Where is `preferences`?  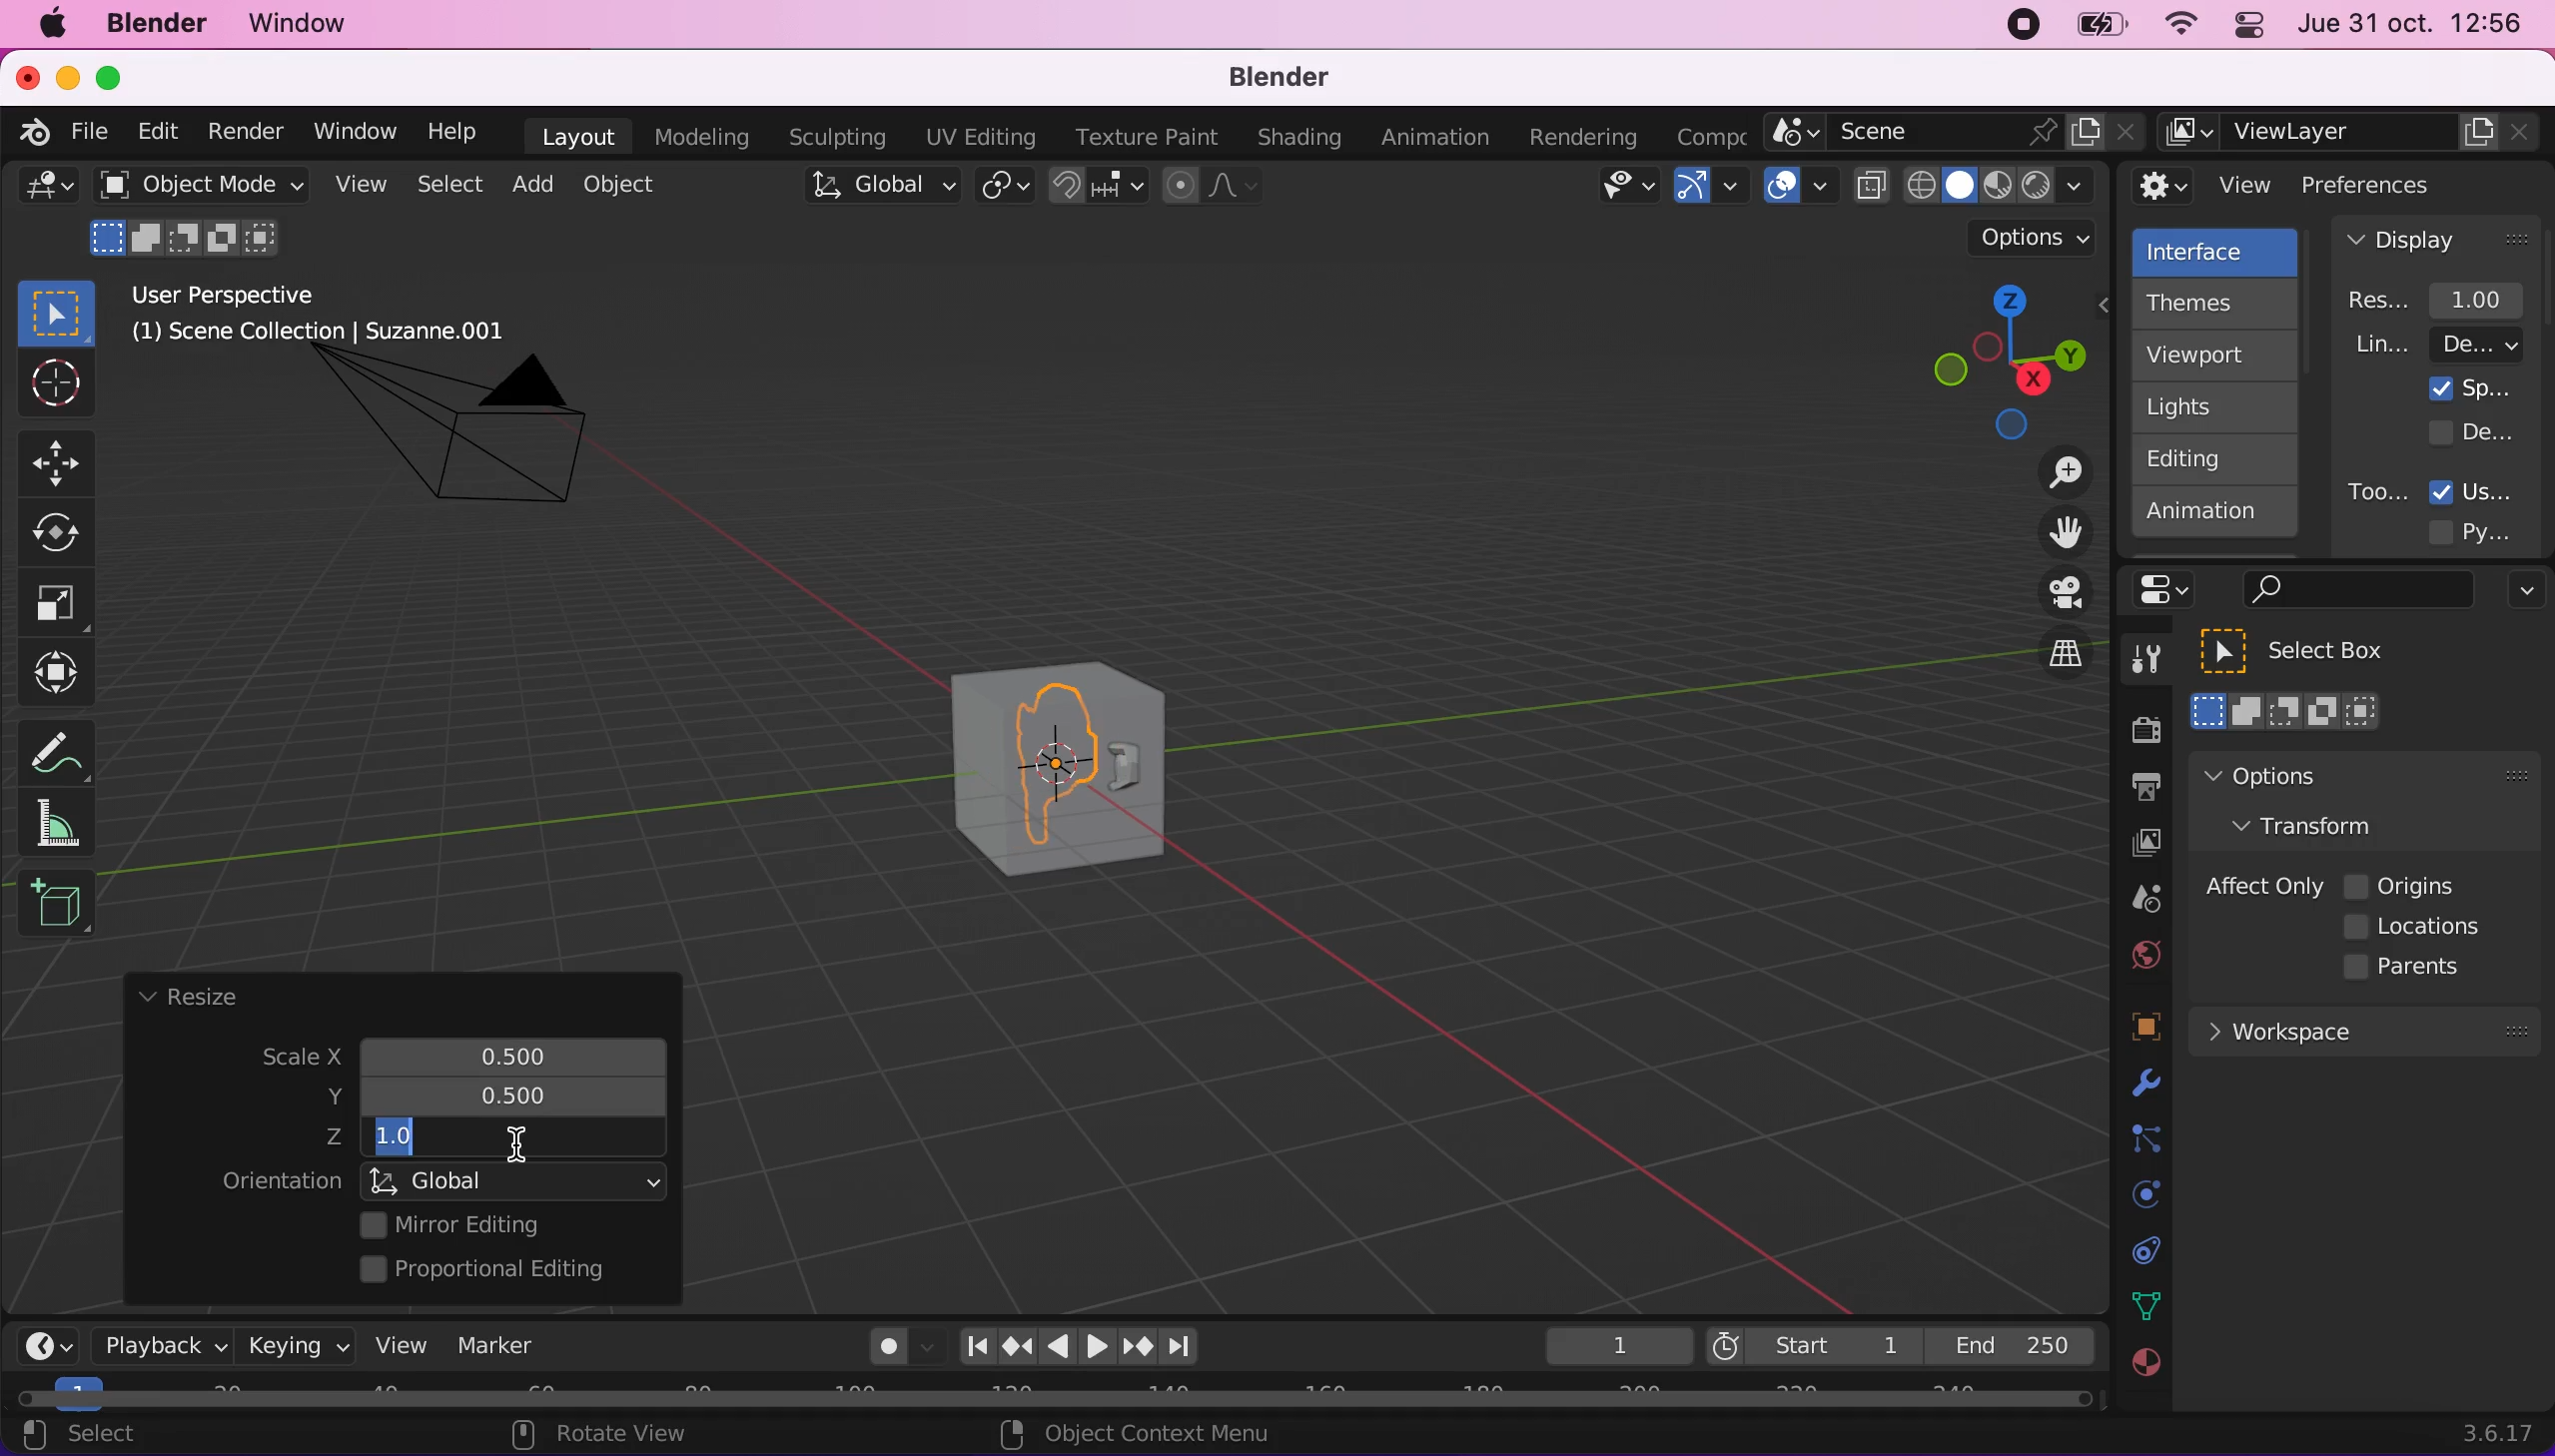
preferences is located at coordinates (2400, 184).